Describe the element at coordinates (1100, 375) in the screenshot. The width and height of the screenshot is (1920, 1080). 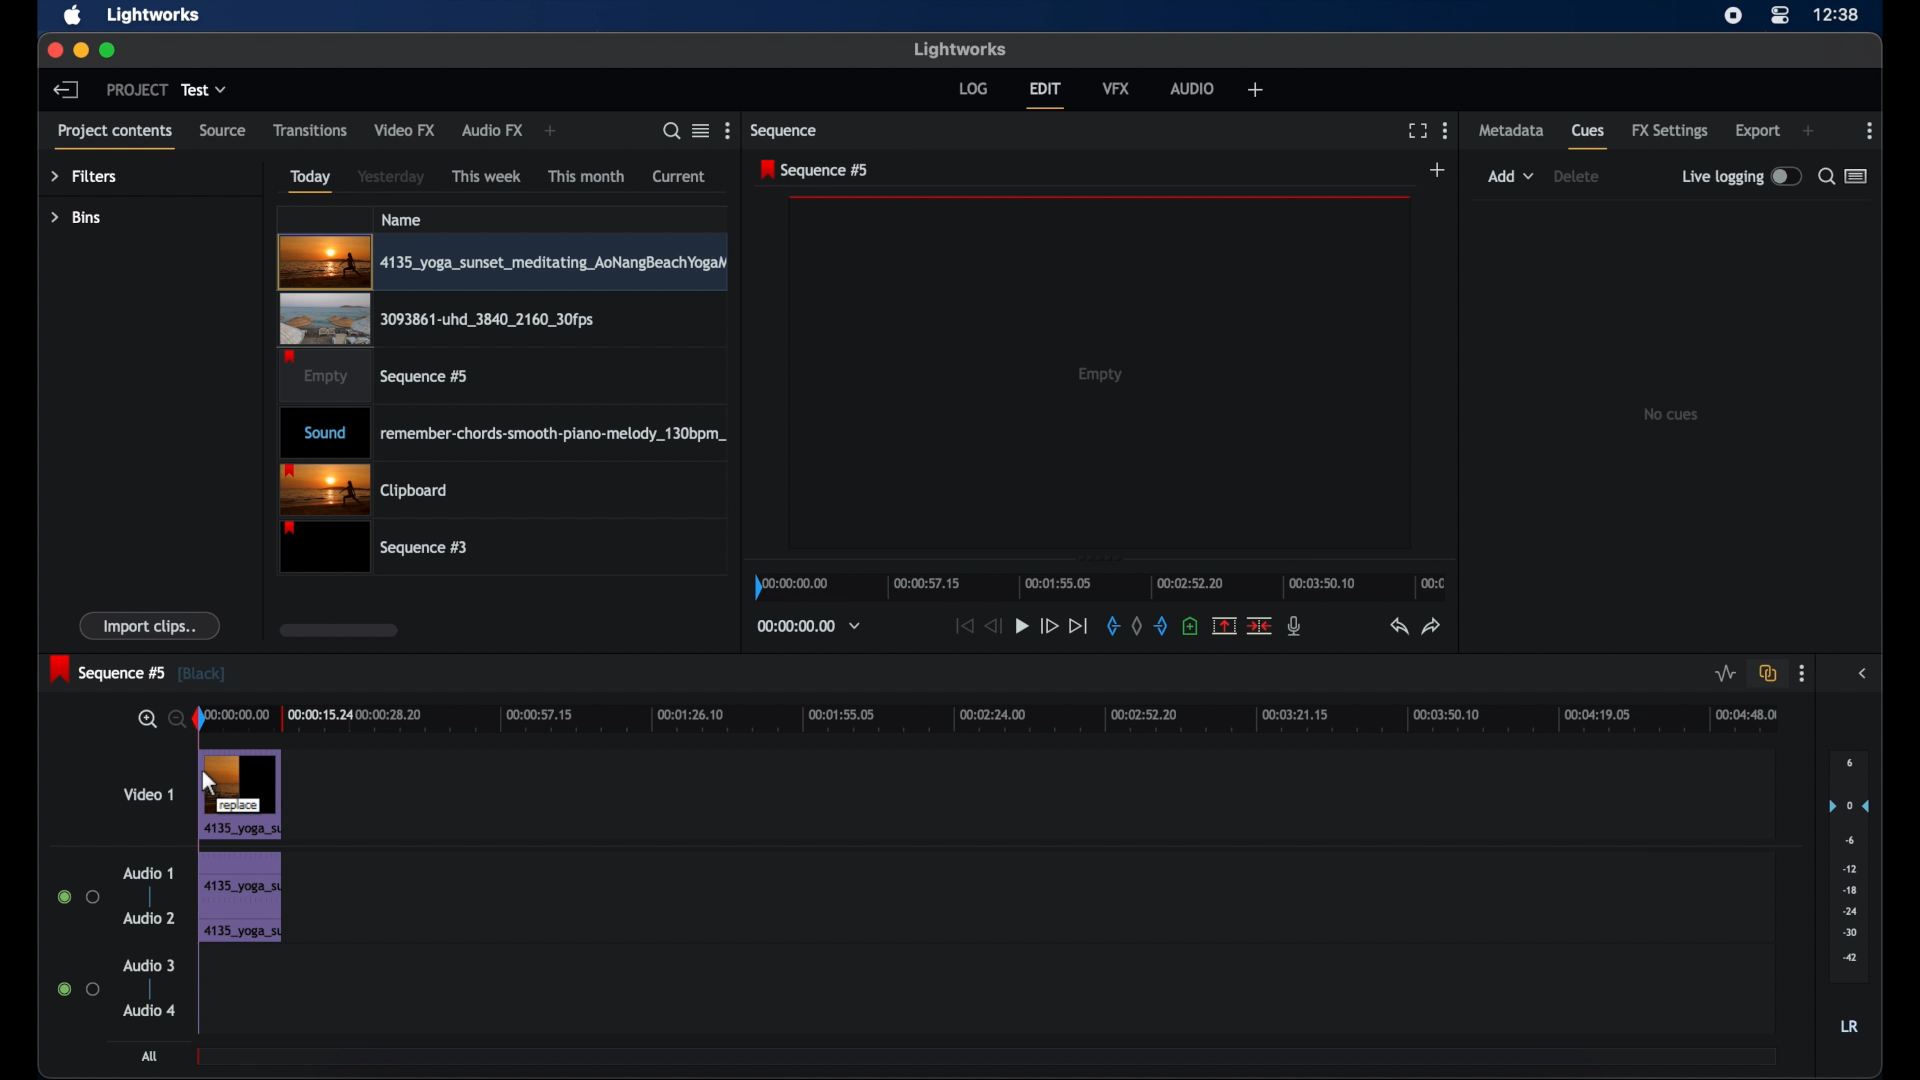
I see `empty` at that location.